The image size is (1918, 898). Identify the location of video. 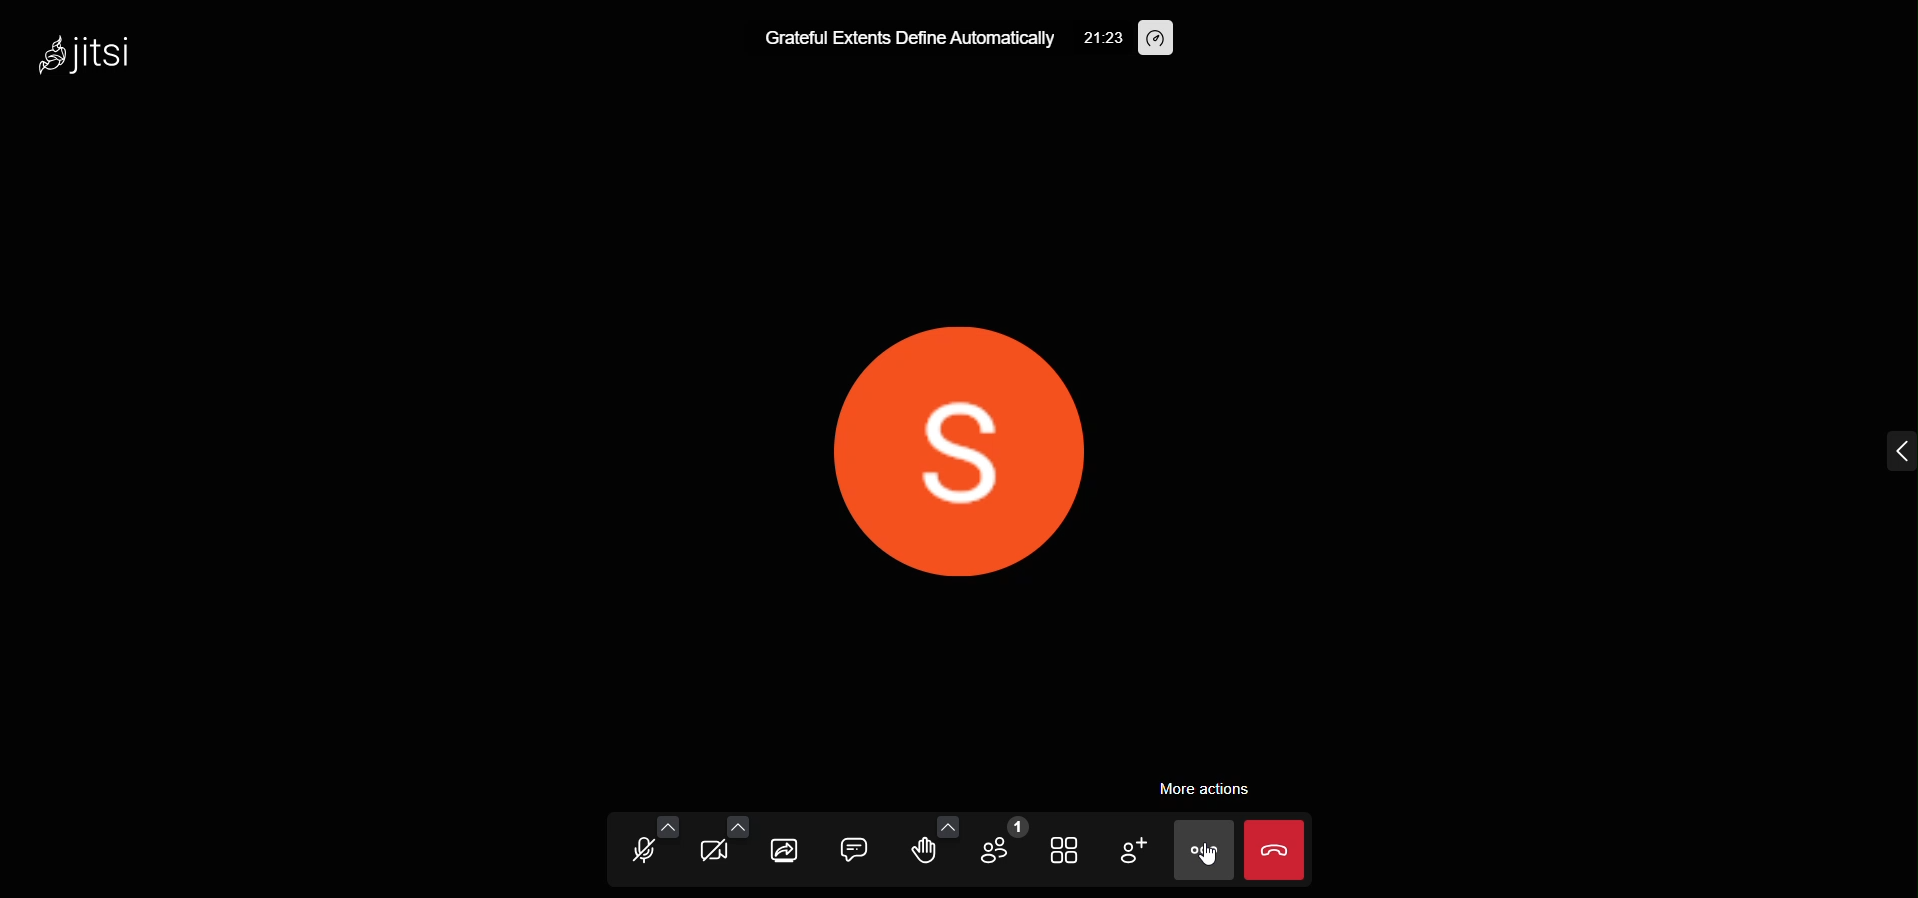
(712, 851).